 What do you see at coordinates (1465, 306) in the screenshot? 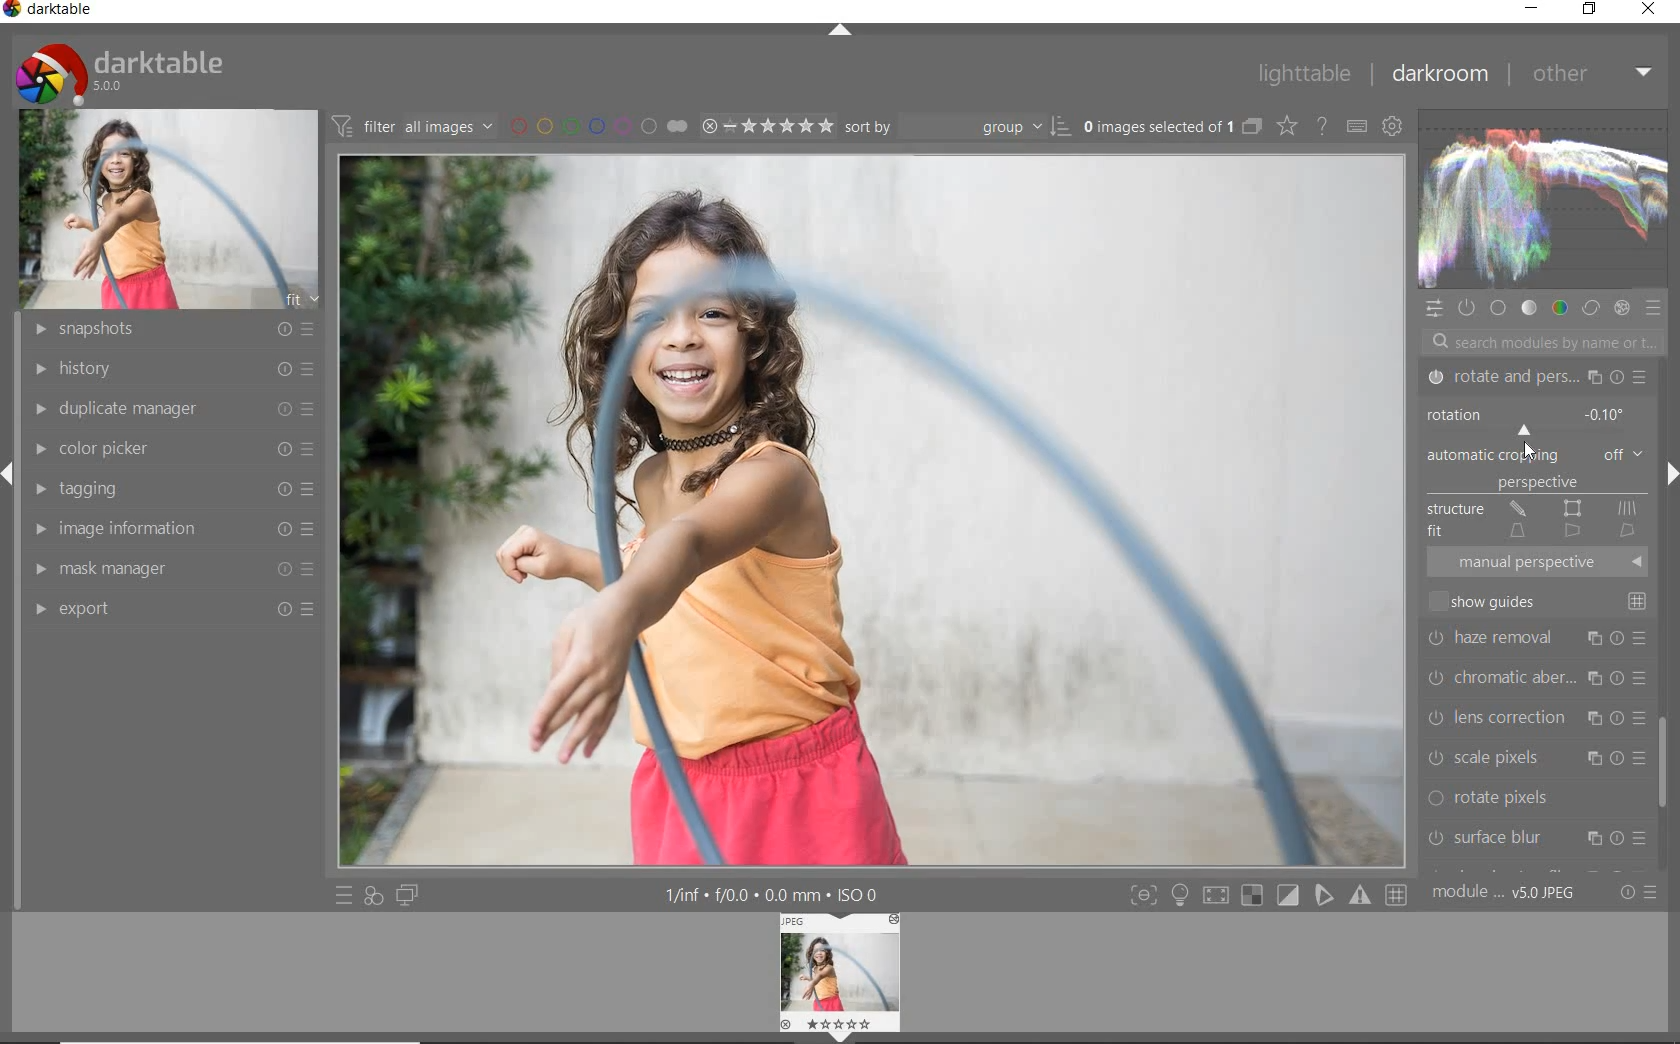
I see `show only active module` at bounding box center [1465, 306].